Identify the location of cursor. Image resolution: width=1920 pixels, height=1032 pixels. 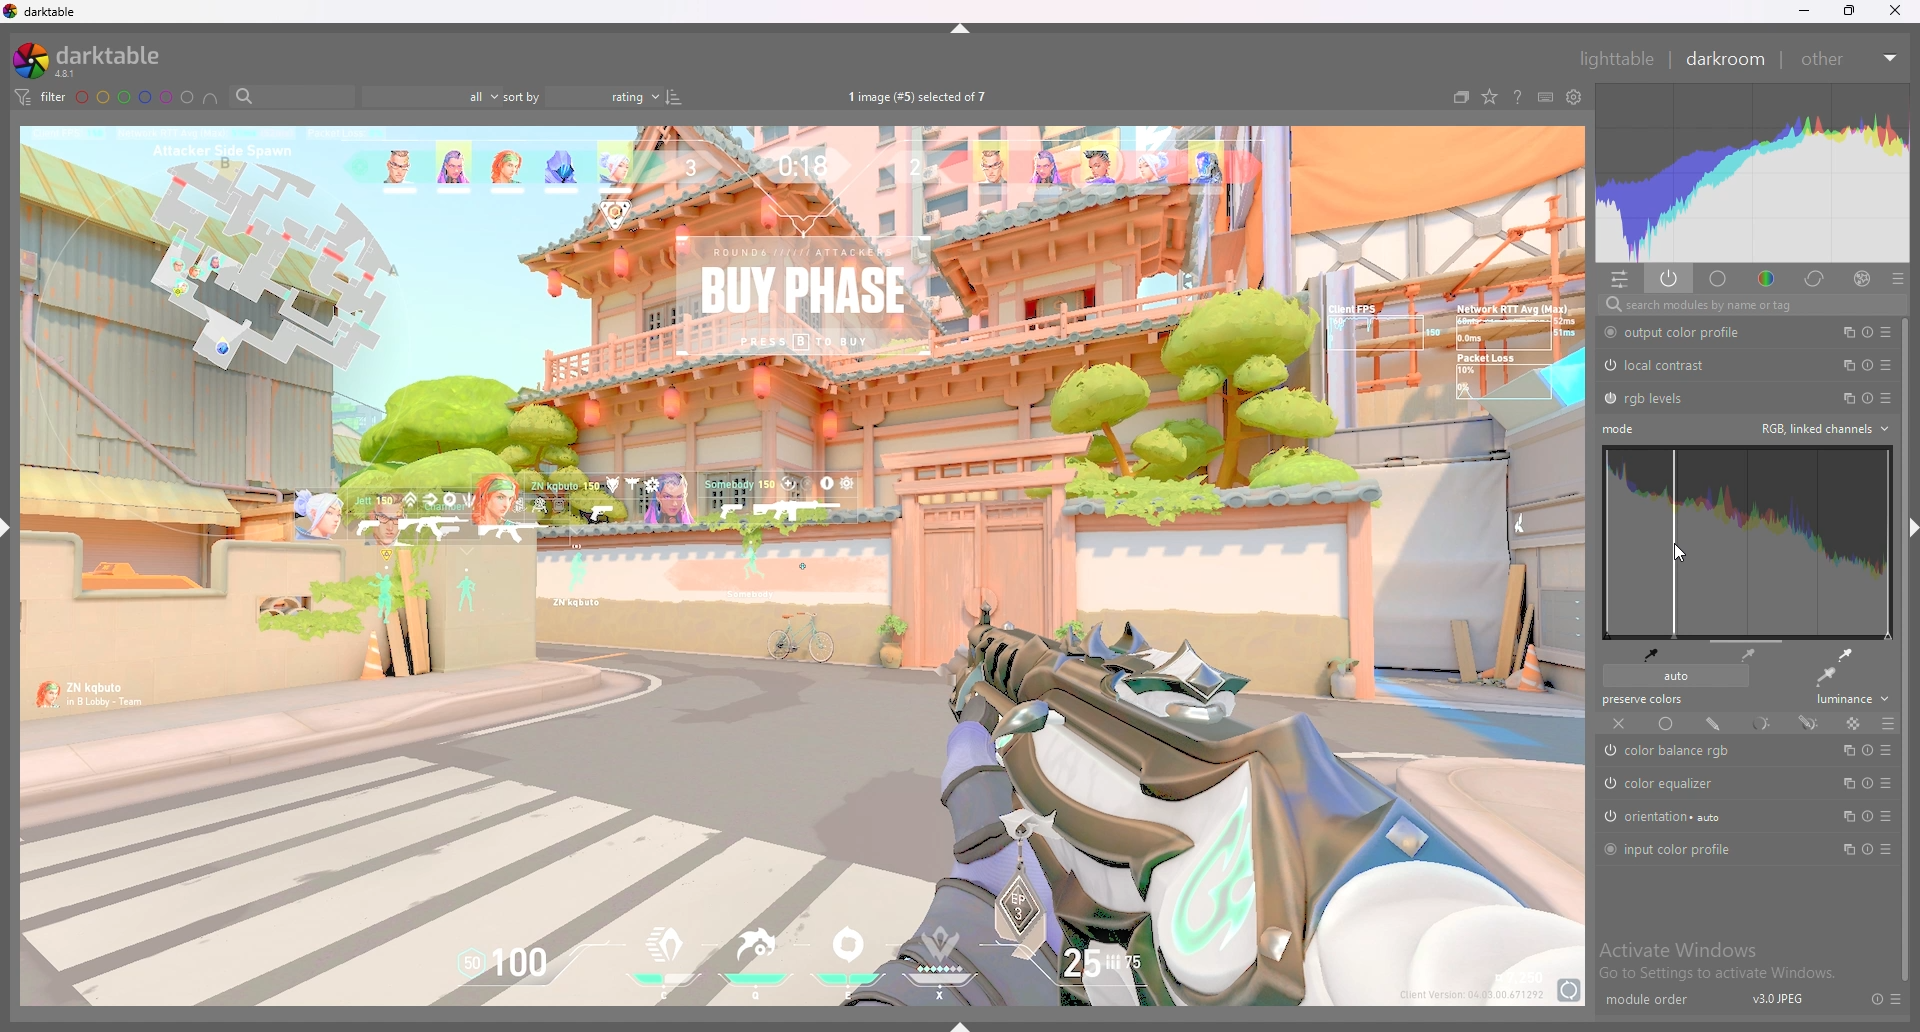
(1678, 553).